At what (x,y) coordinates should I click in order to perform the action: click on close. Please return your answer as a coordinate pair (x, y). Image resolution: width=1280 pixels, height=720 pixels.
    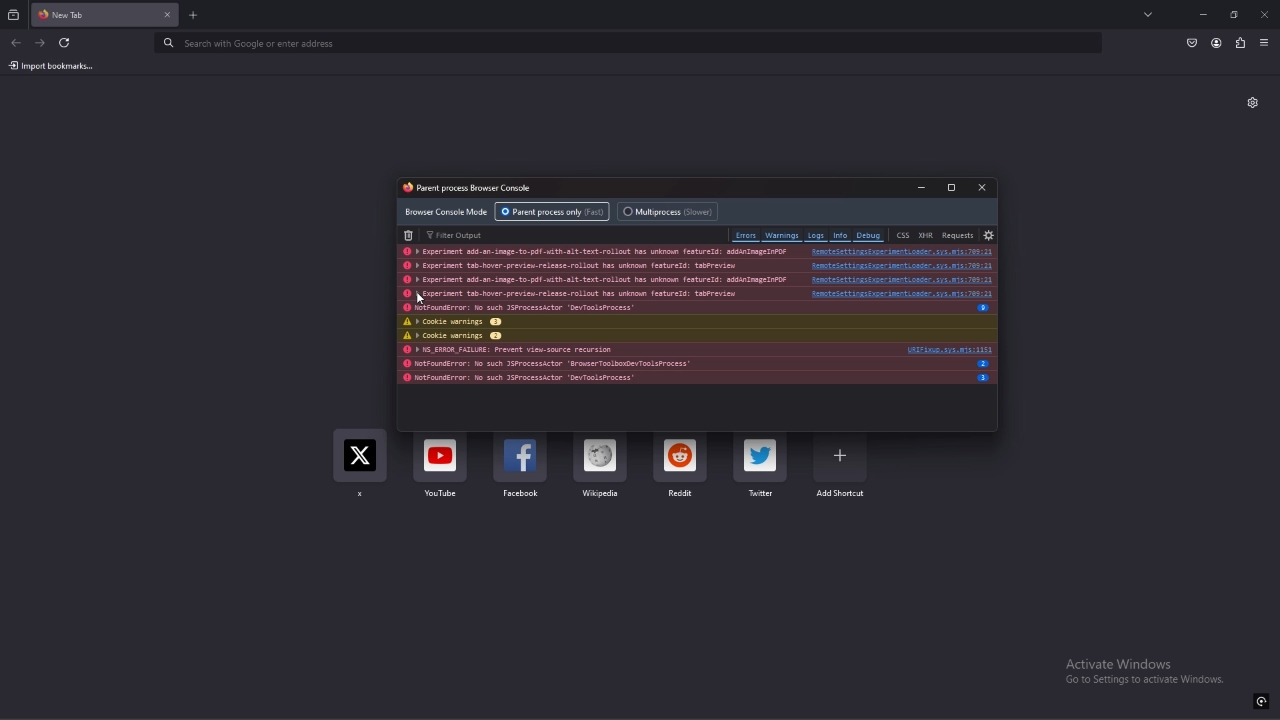
    Looking at the image, I should click on (1264, 14).